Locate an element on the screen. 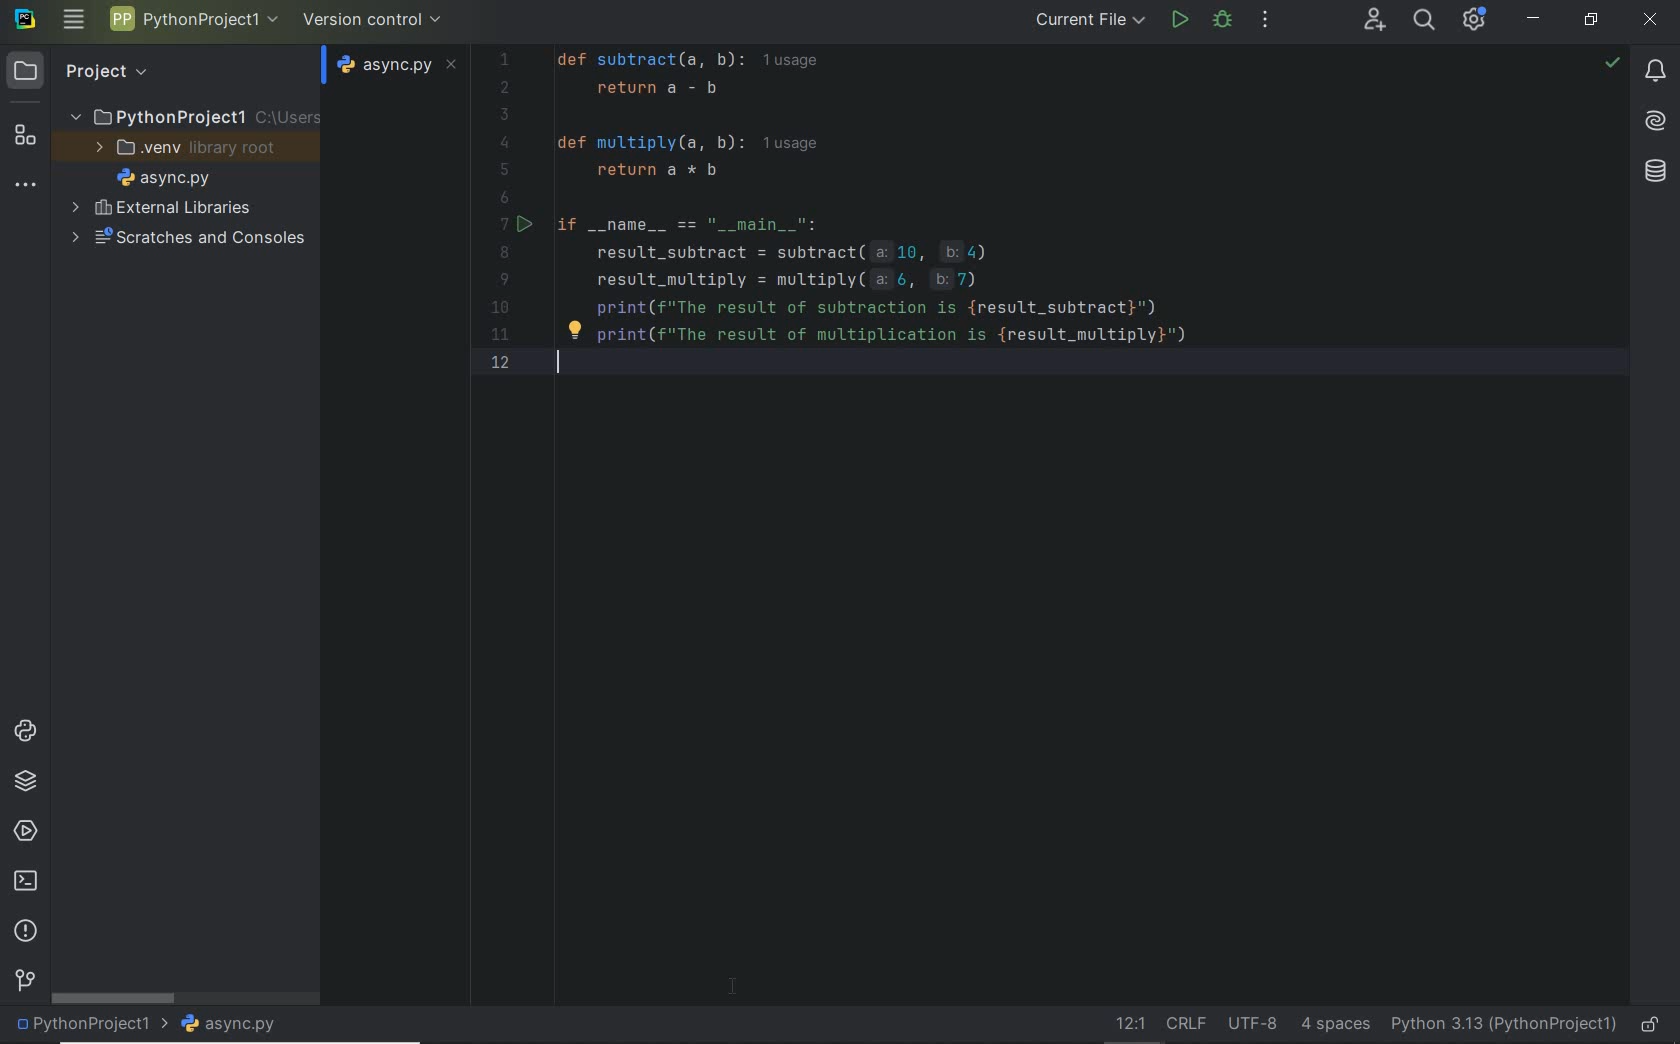 The height and width of the screenshot is (1044, 1680). scrollbar is located at coordinates (115, 999).